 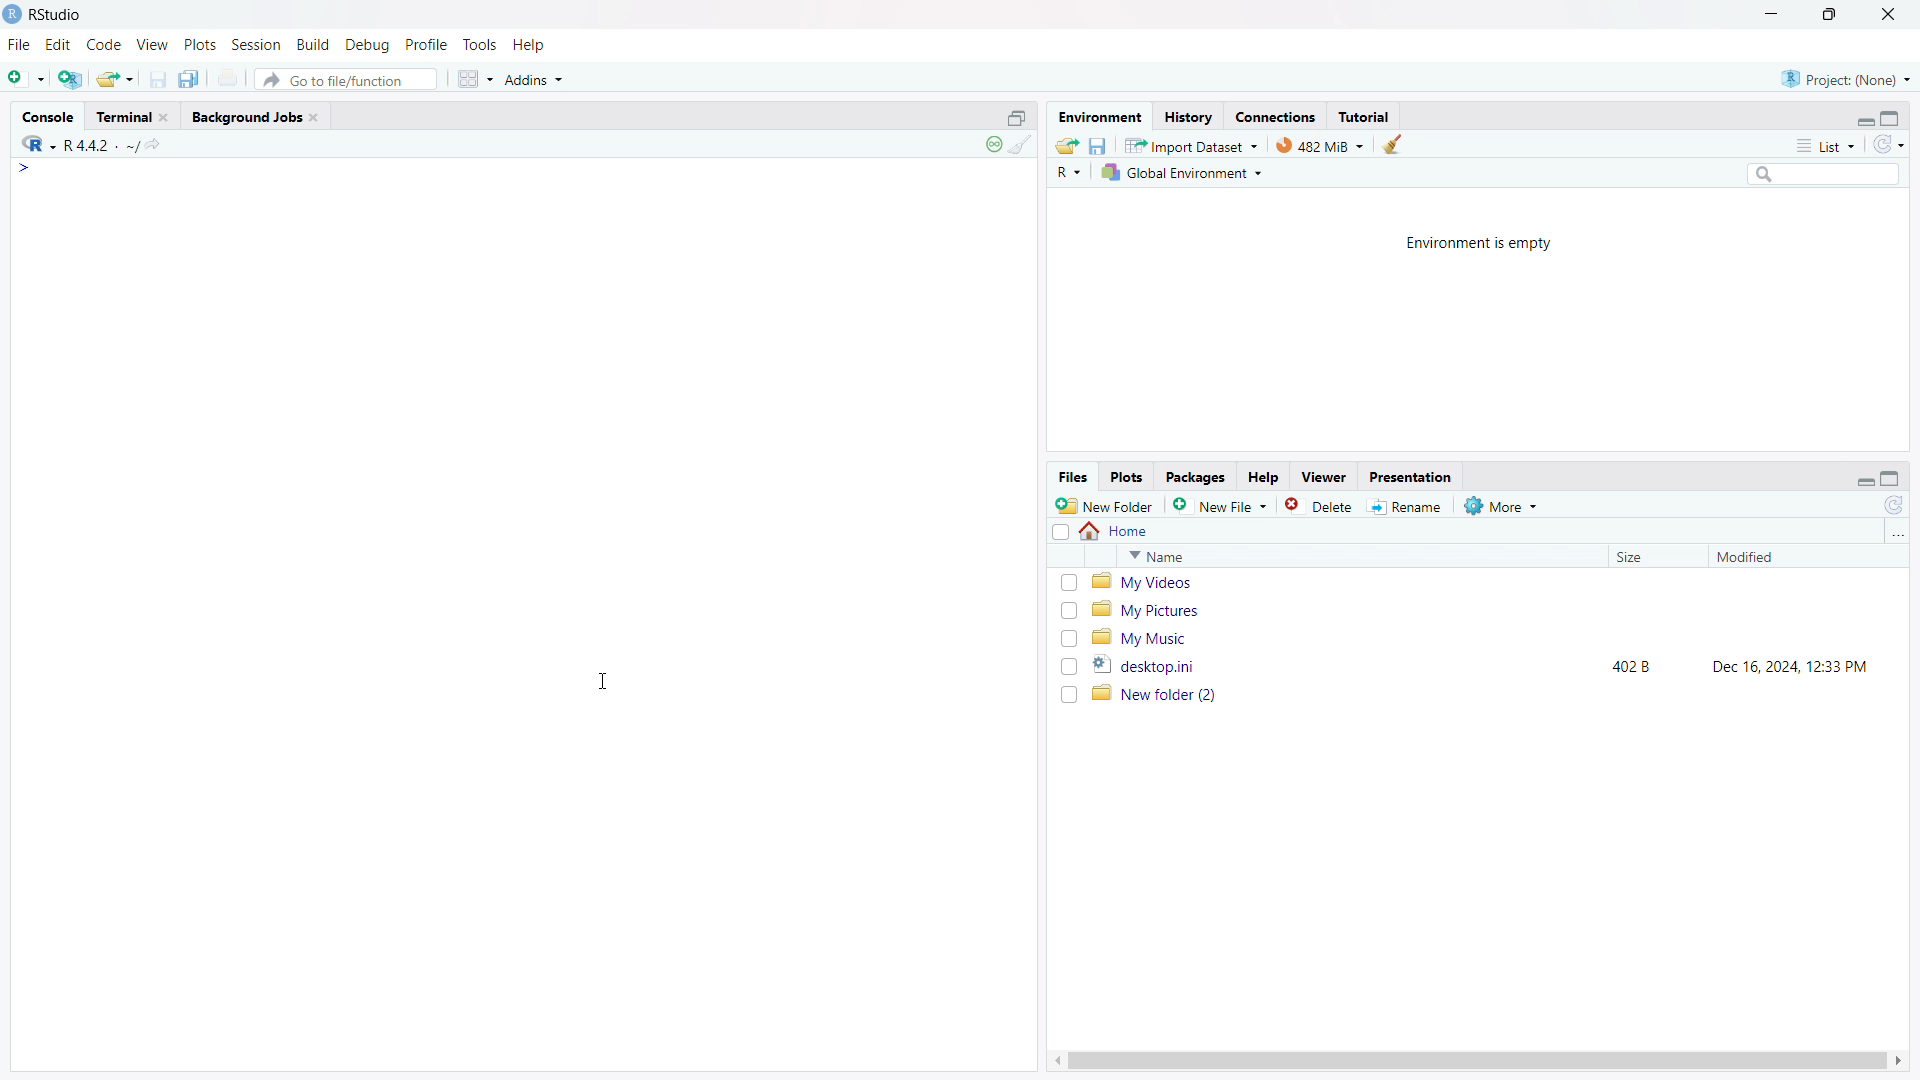 What do you see at coordinates (57, 15) in the screenshot?
I see `rstudio` at bounding box center [57, 15].